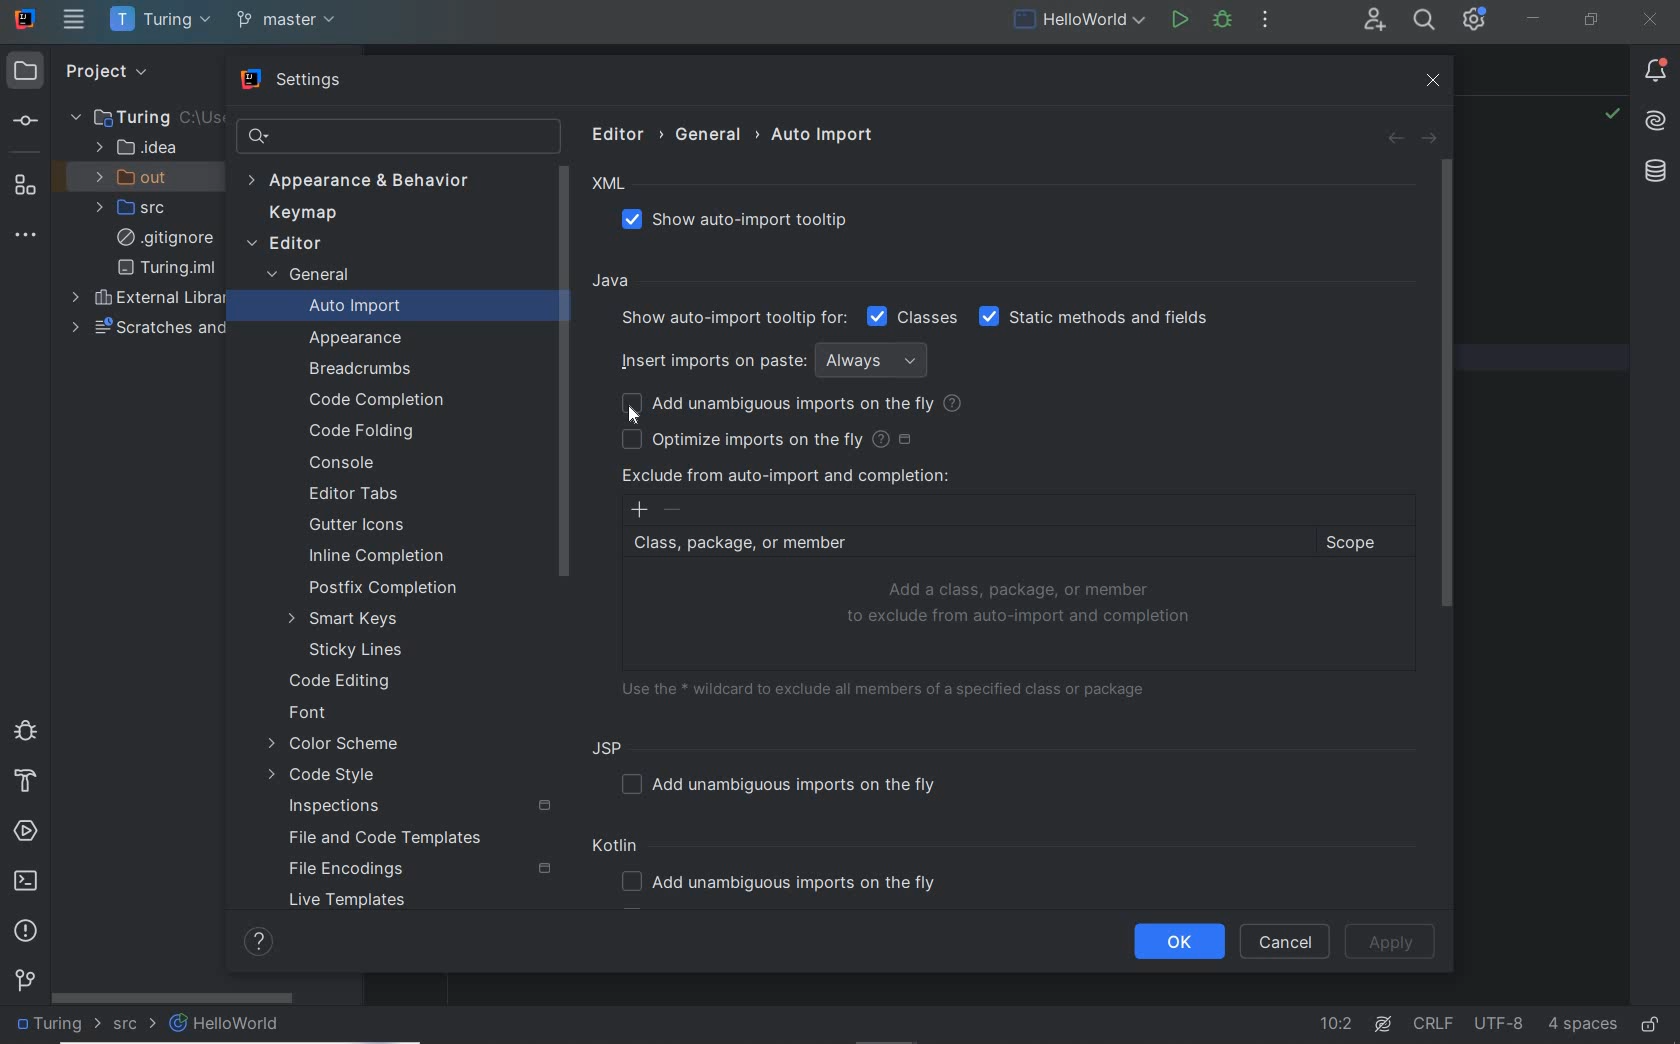  I want to click on out, so click(138, 177).